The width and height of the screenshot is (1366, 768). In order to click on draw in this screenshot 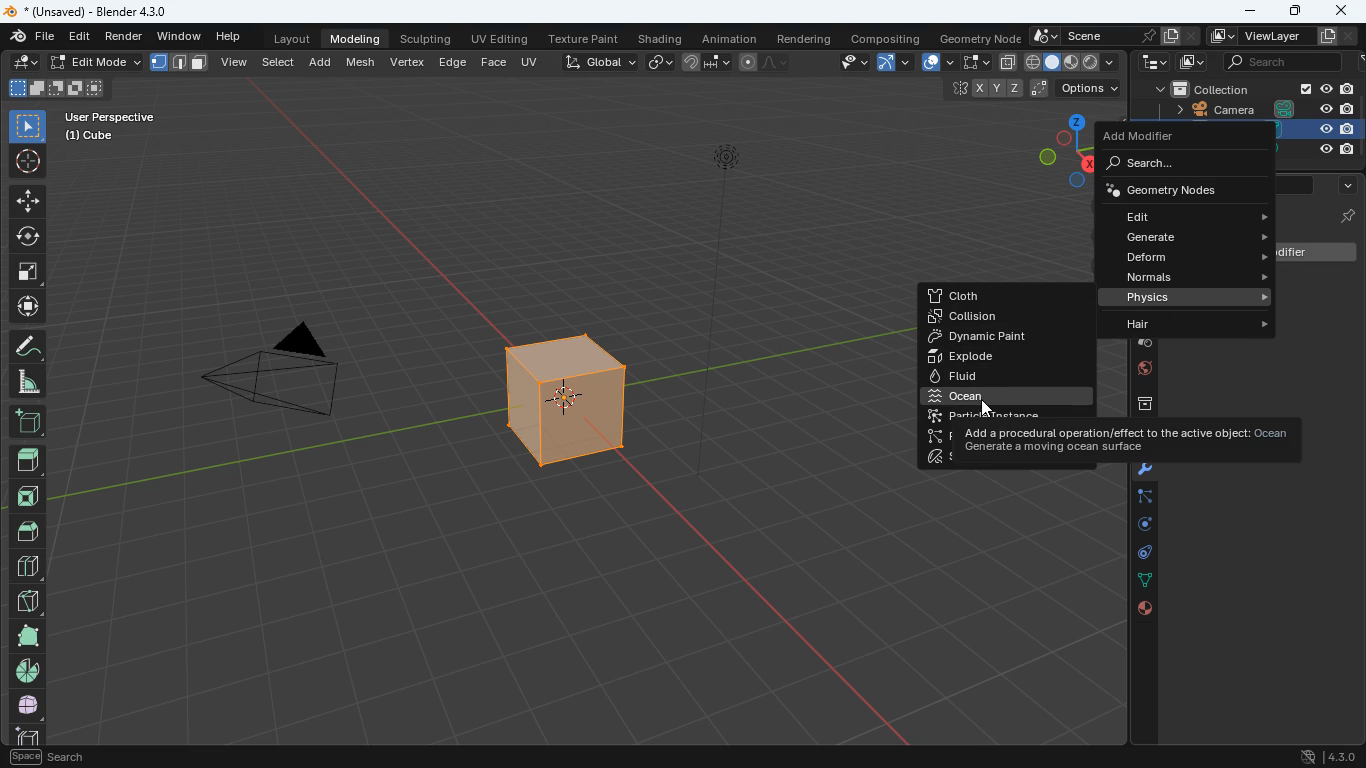, I will do `click(766, 62)`.